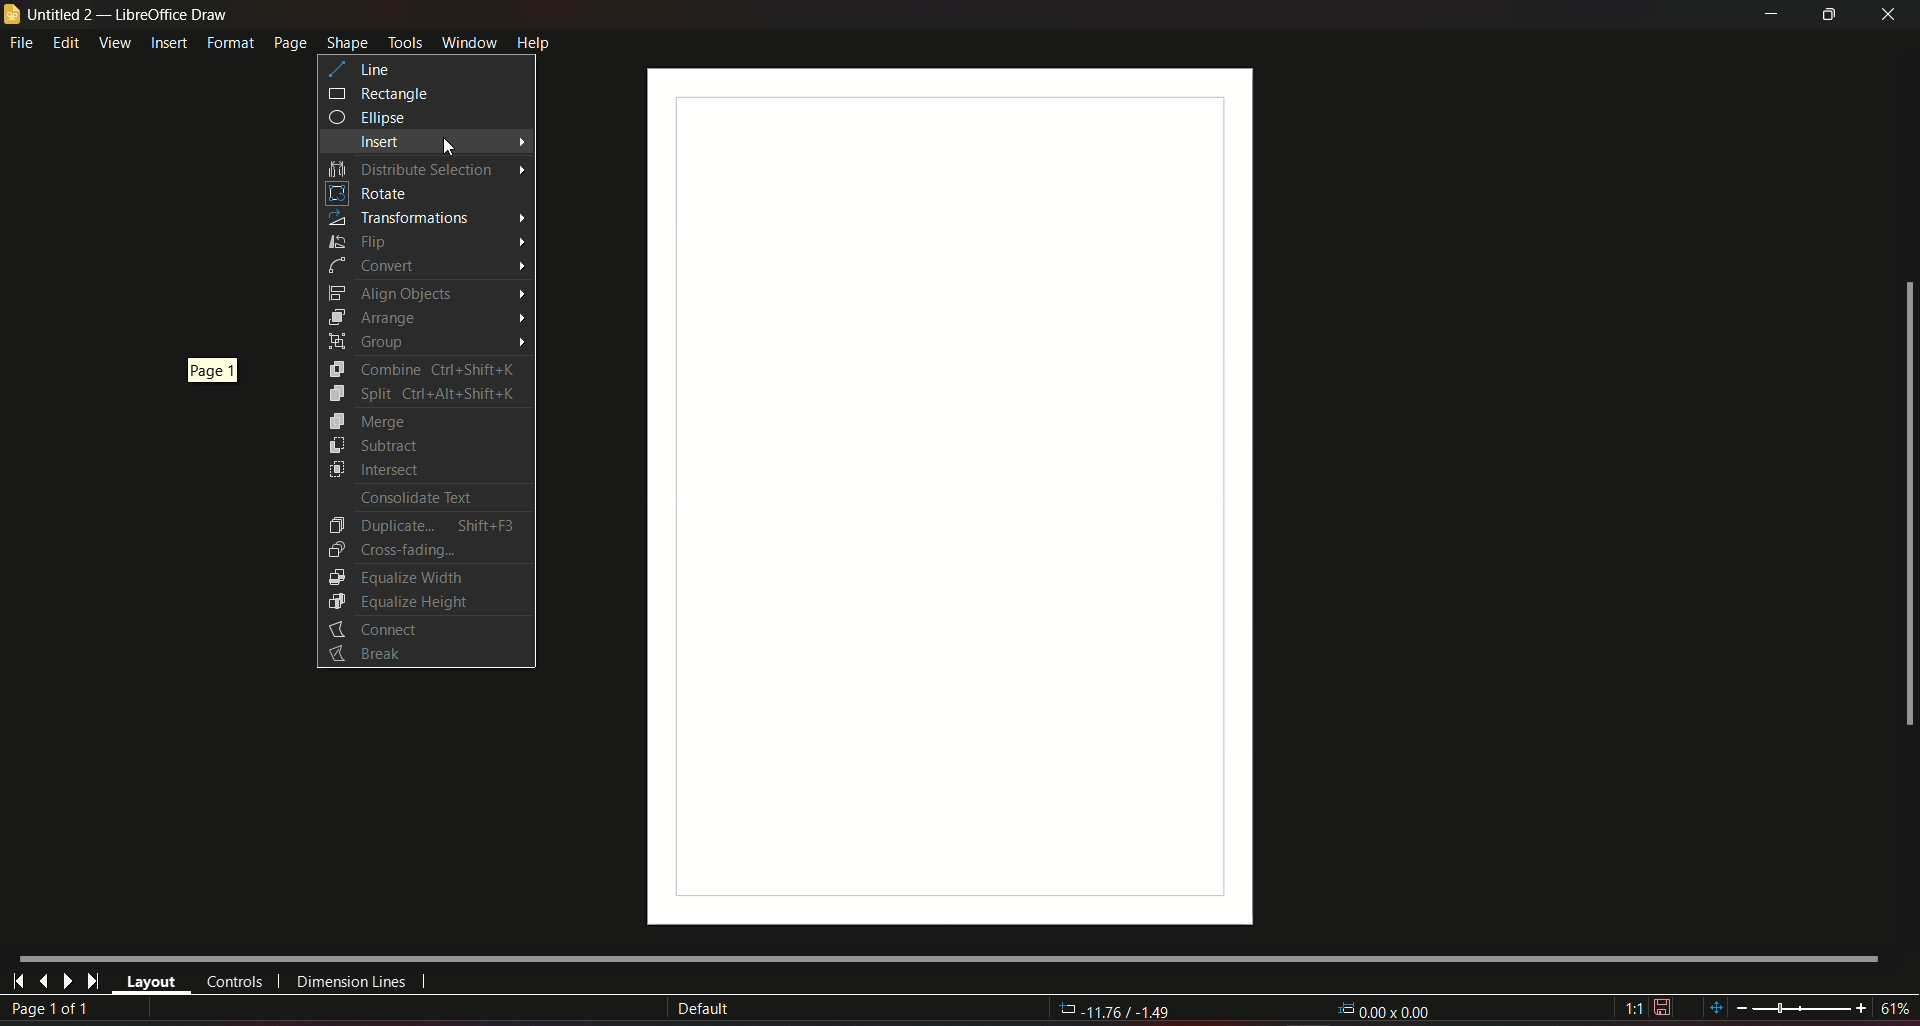 This screenshot has width=1920, height=1026. Describe the element at coordinates (389, 292) in the screenshot. I see `Align Objects` at that location.